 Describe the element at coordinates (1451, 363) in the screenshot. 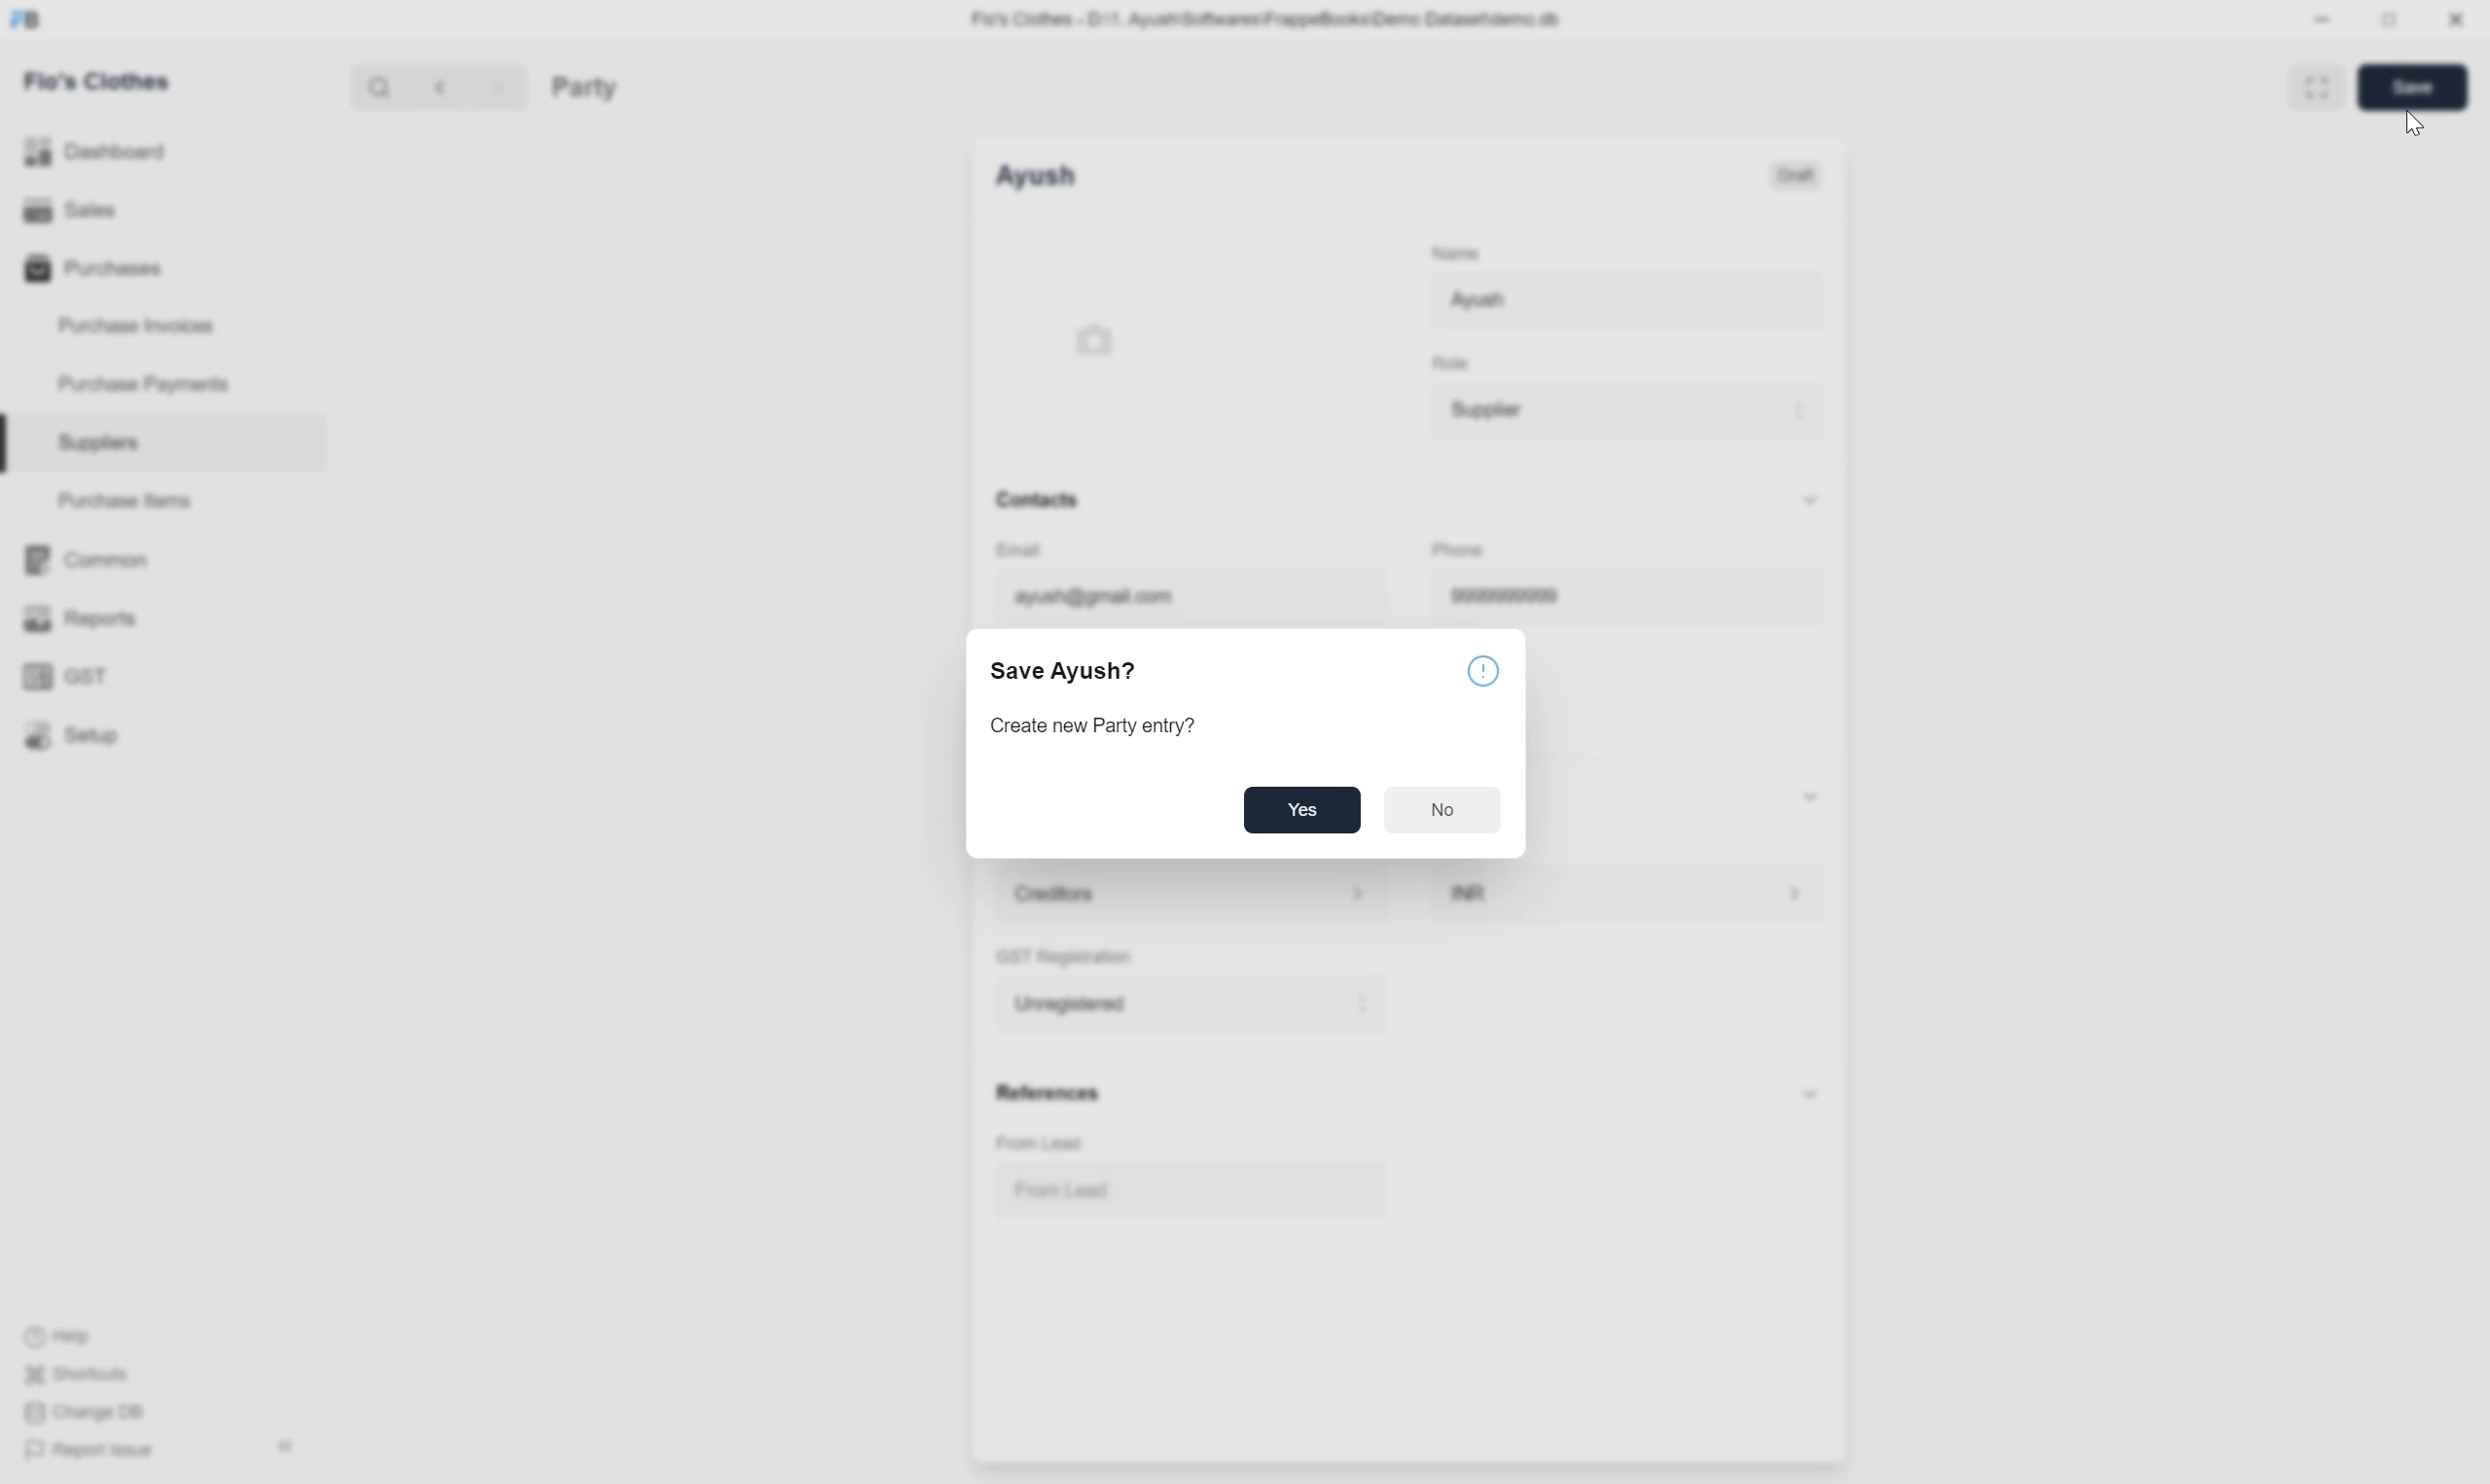

I see `Role` at that location.